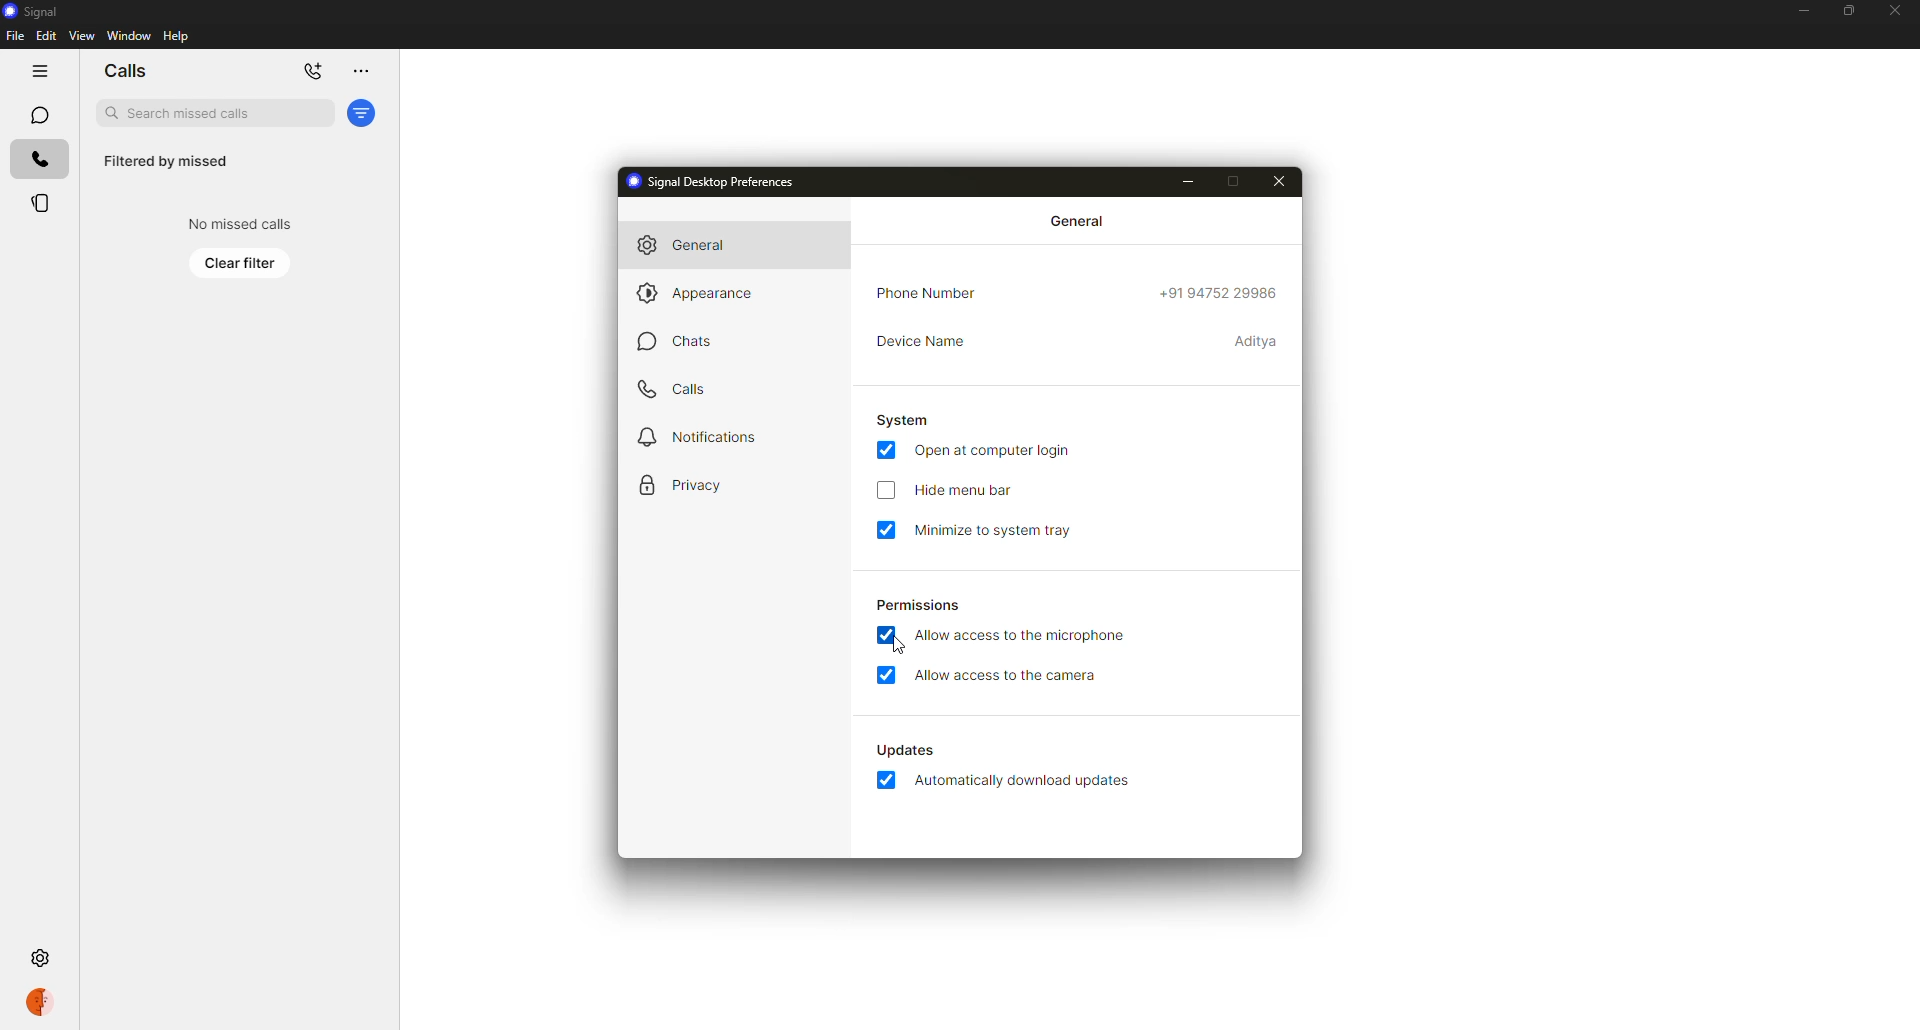  What do you see at coordinates (930, 294) in the screenshot?
I see `phone number` at bounding box center [930, 294].